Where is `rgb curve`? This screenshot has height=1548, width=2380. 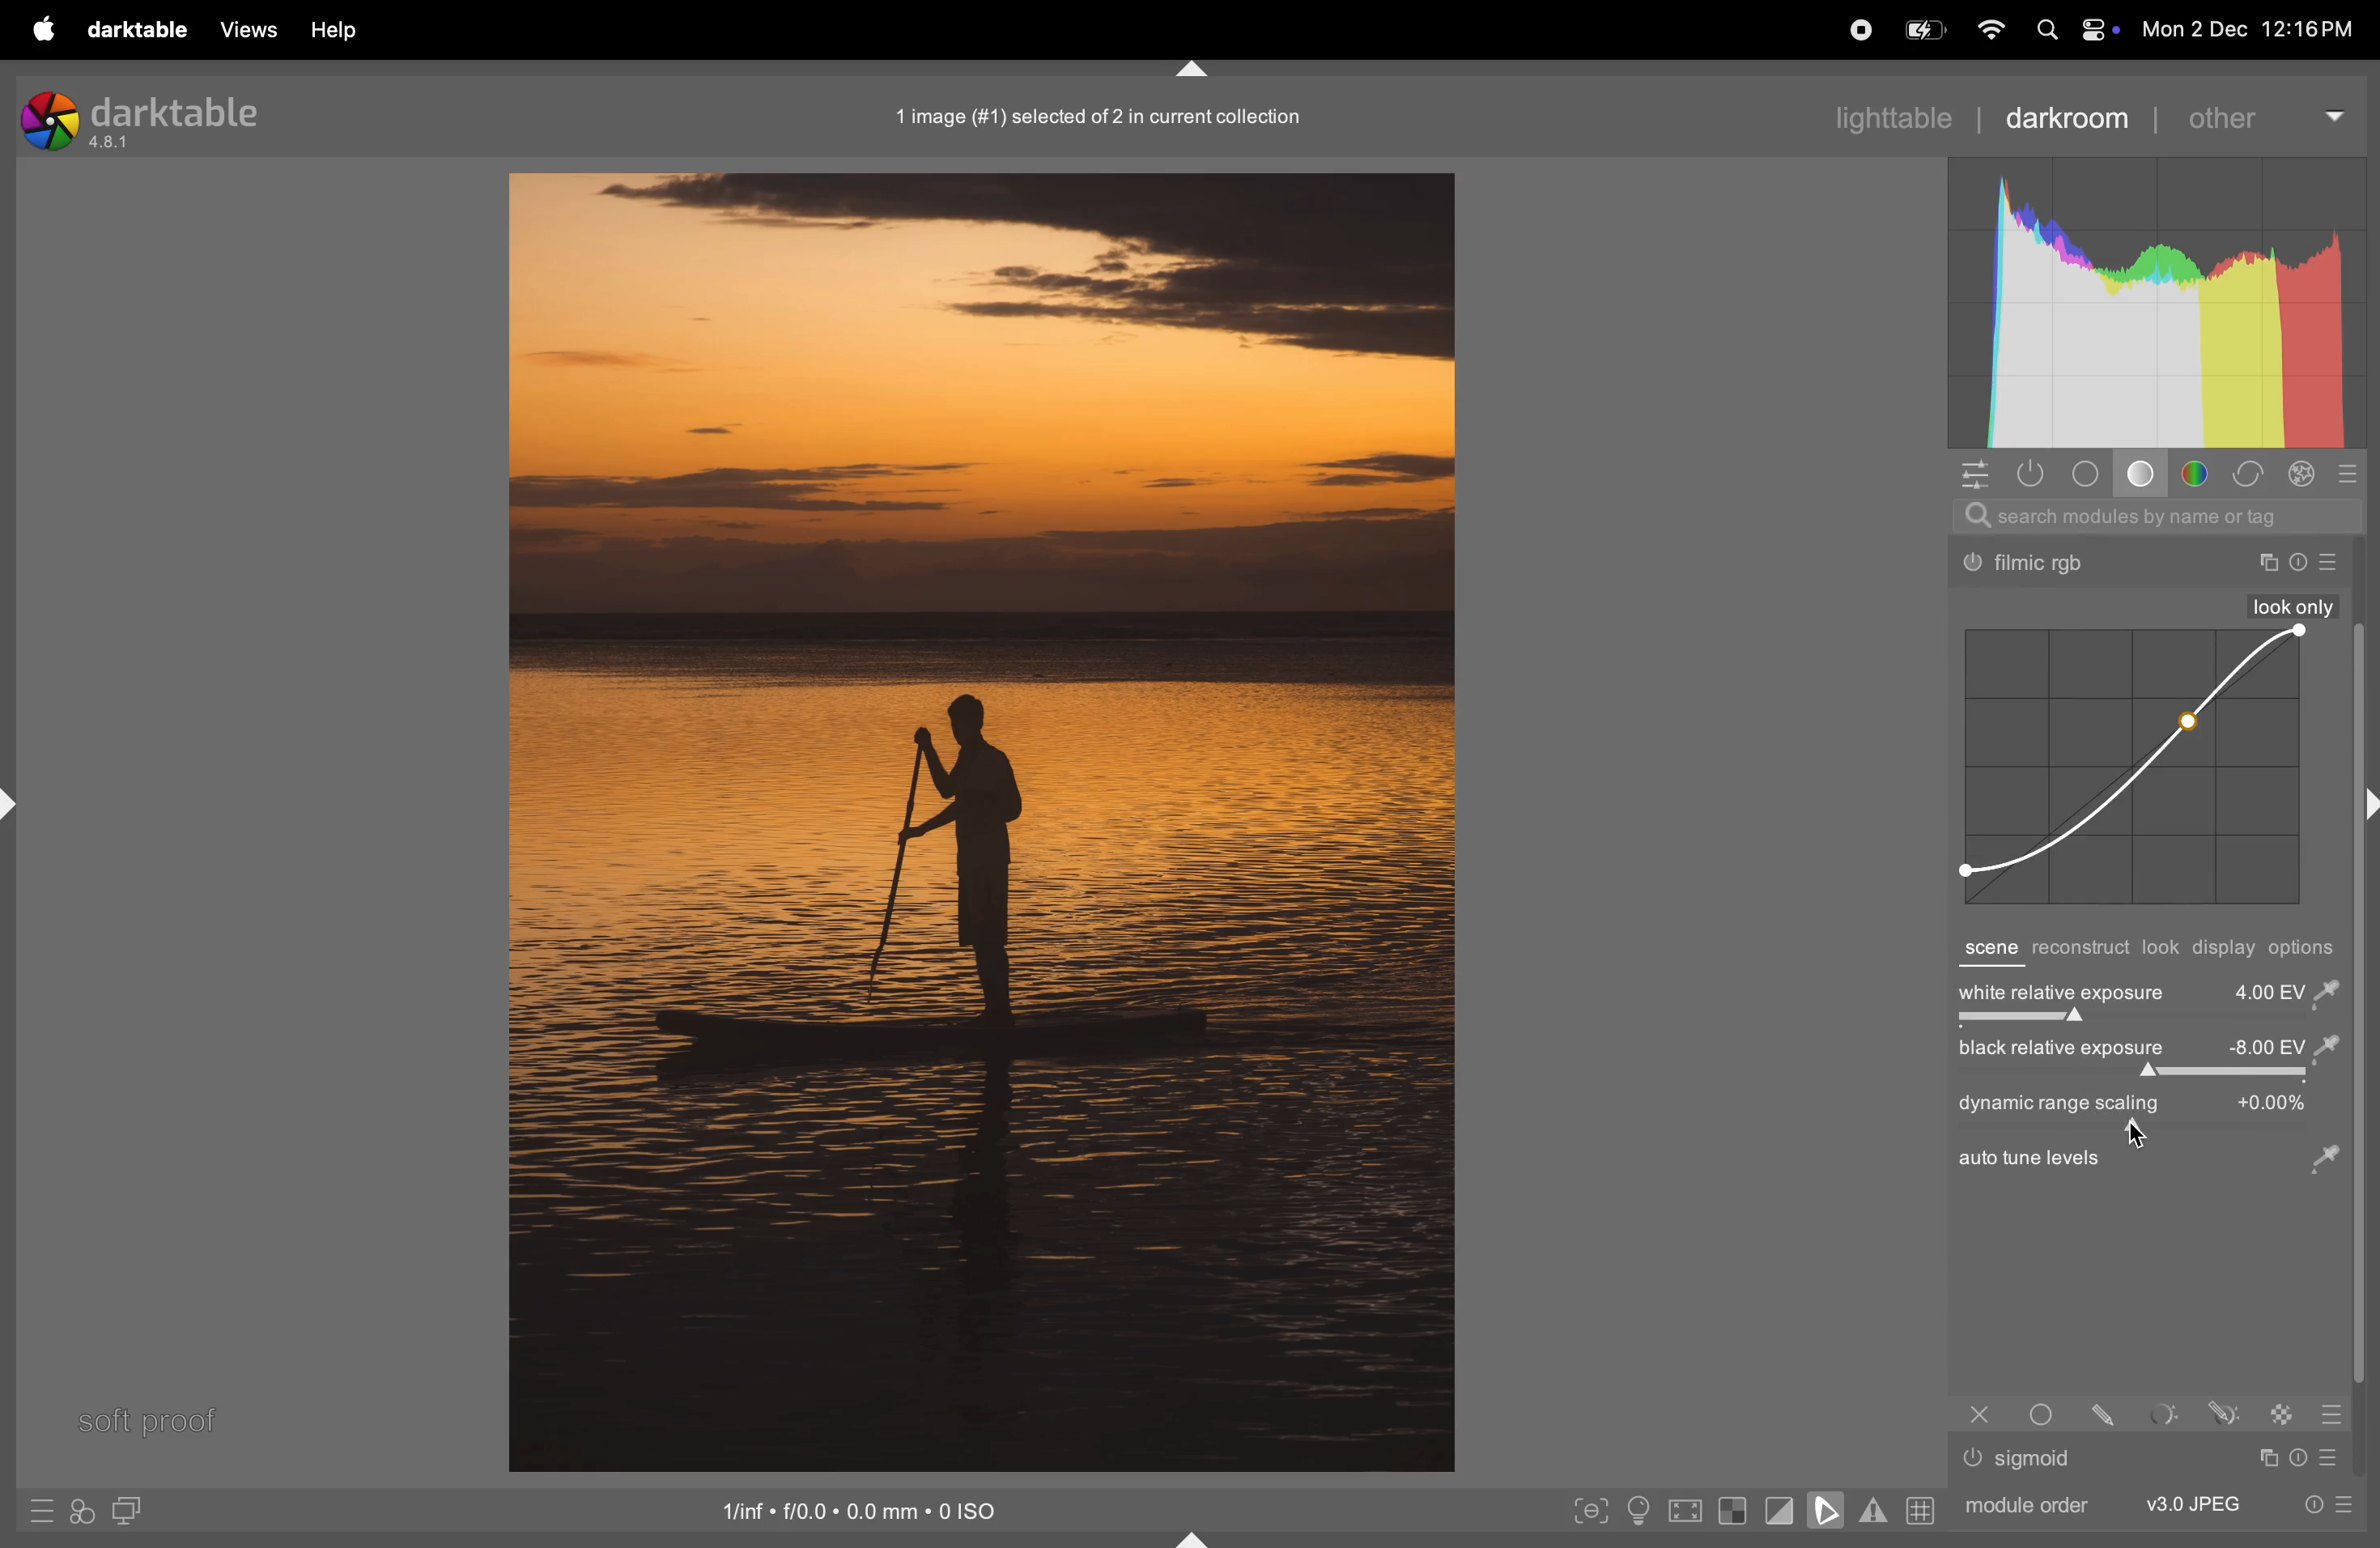
rgb curve is located at coordinates (2128, 768).